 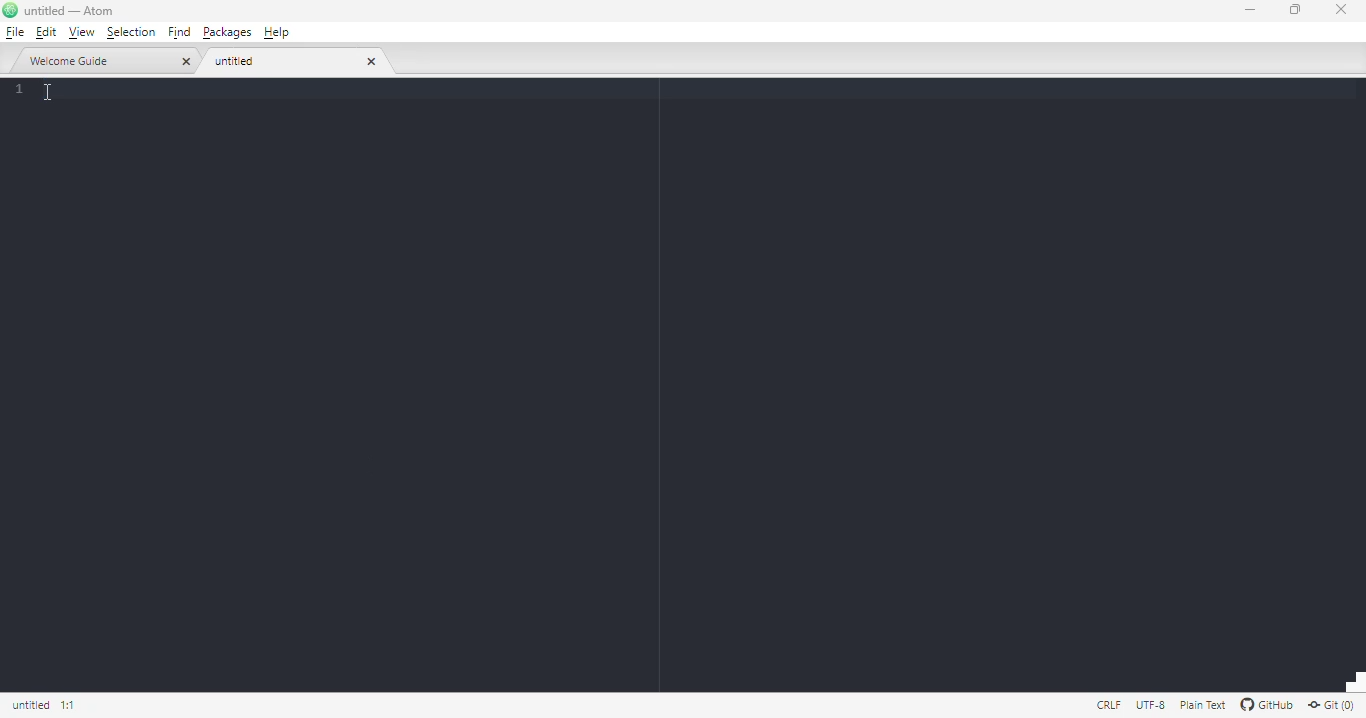 What do you see at coordinates (18, 89) in the screenshot?
I see `line numbers` at bounding box center [18, 89].